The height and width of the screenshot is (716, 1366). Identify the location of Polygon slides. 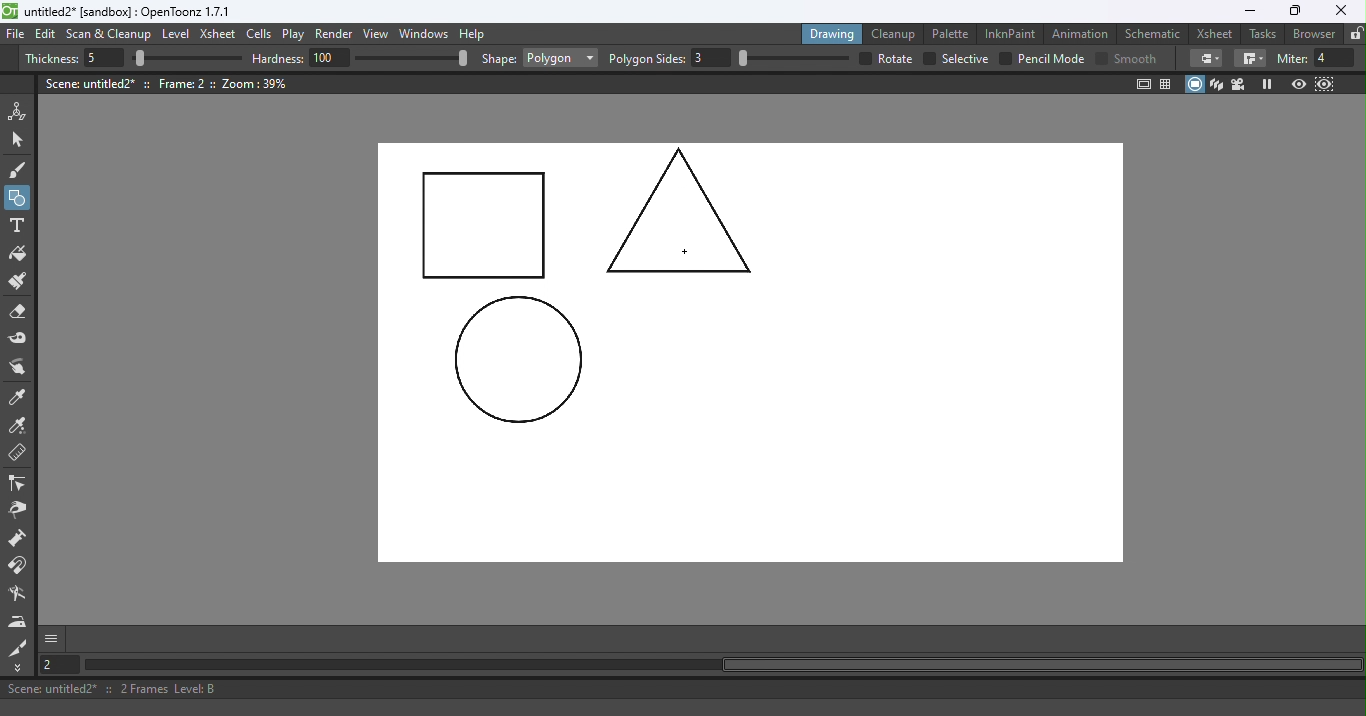
(647, 59).